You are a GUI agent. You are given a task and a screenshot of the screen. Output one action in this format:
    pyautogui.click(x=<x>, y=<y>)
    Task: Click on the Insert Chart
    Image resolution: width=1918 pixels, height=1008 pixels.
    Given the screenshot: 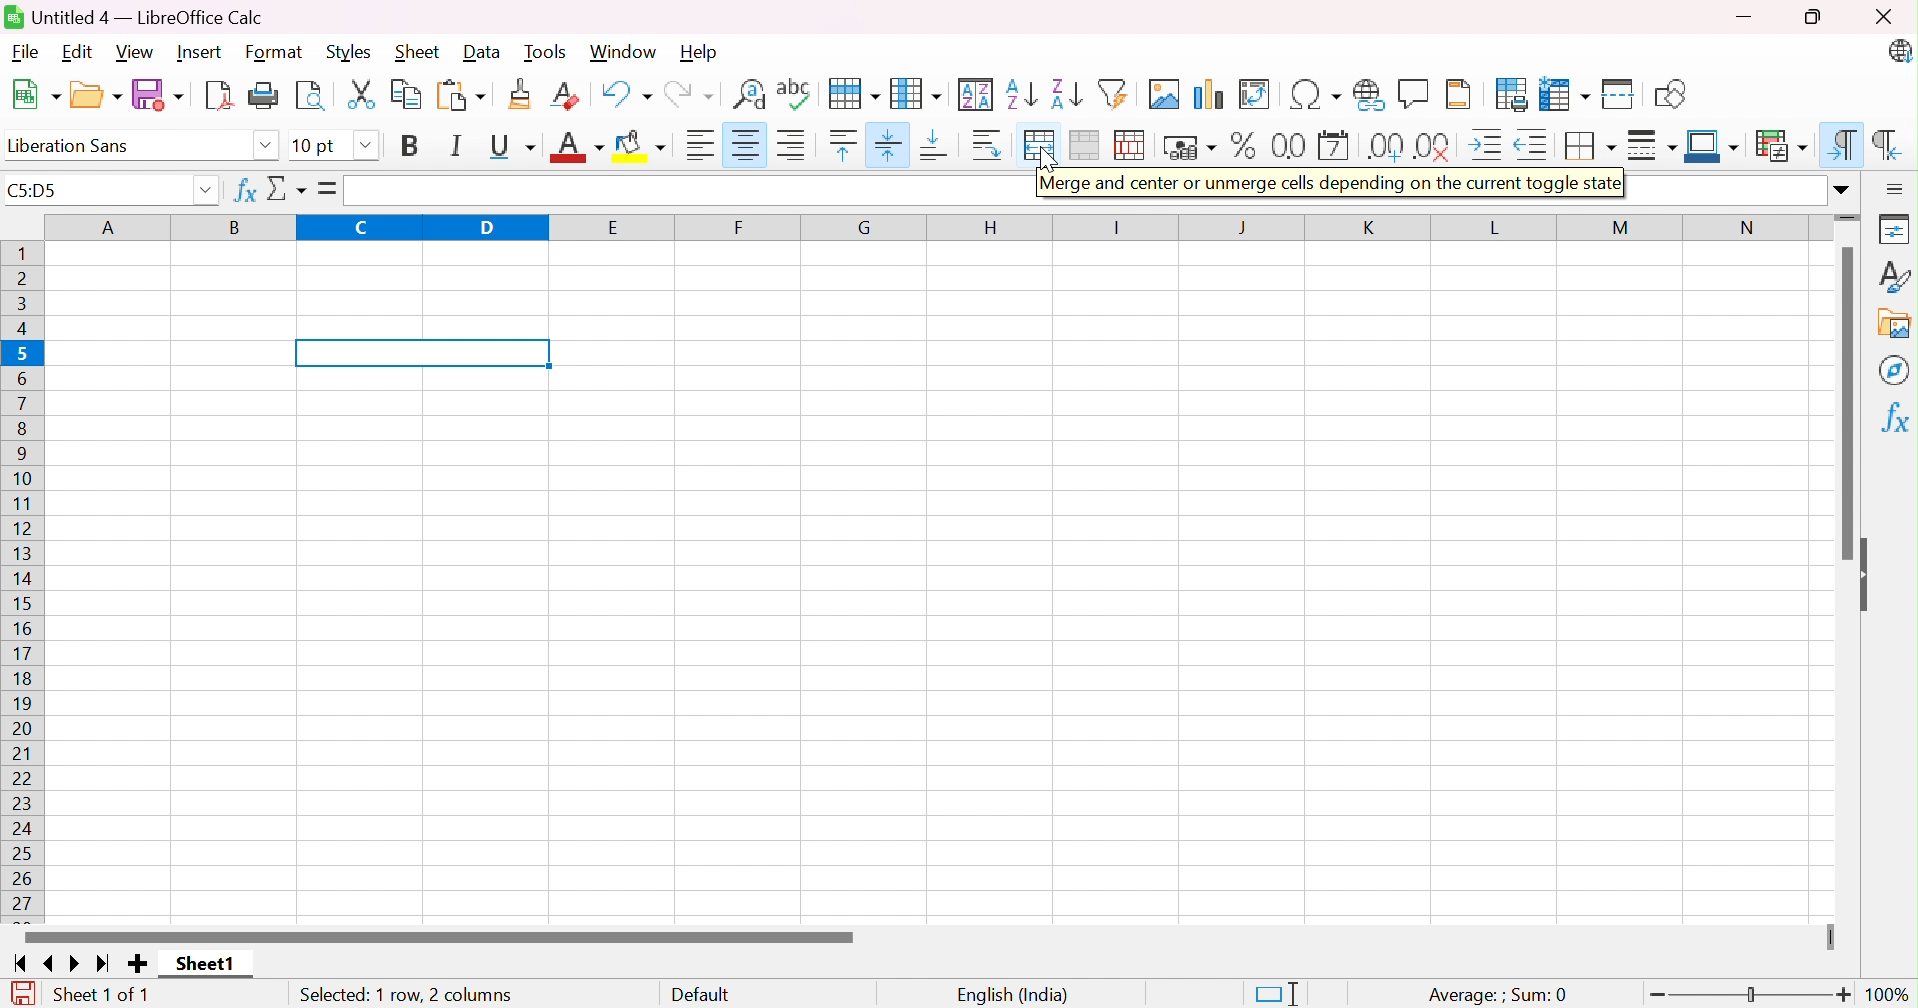 What is the action you would take?
    pyautogui.click(x=1207, y=92)
    